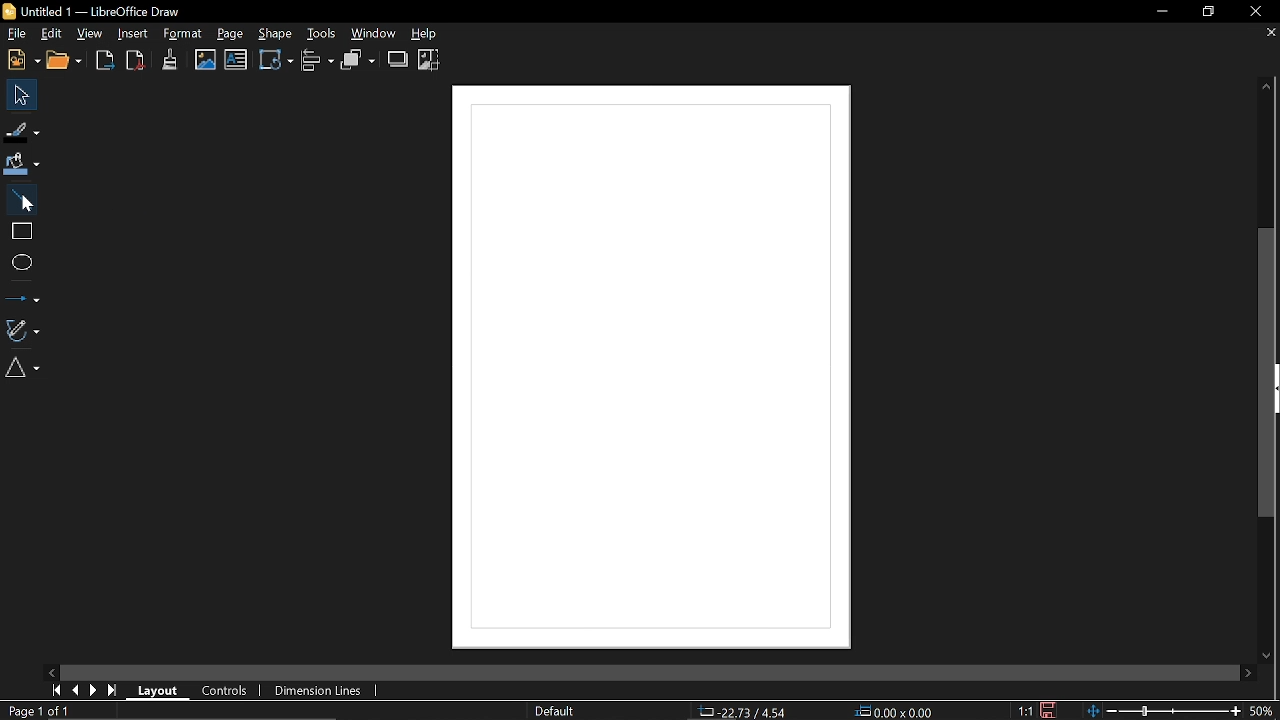  What do you see at coordinates (162, 690) in the screenshot?
I see `Layout` at bounding box center [162, 690].